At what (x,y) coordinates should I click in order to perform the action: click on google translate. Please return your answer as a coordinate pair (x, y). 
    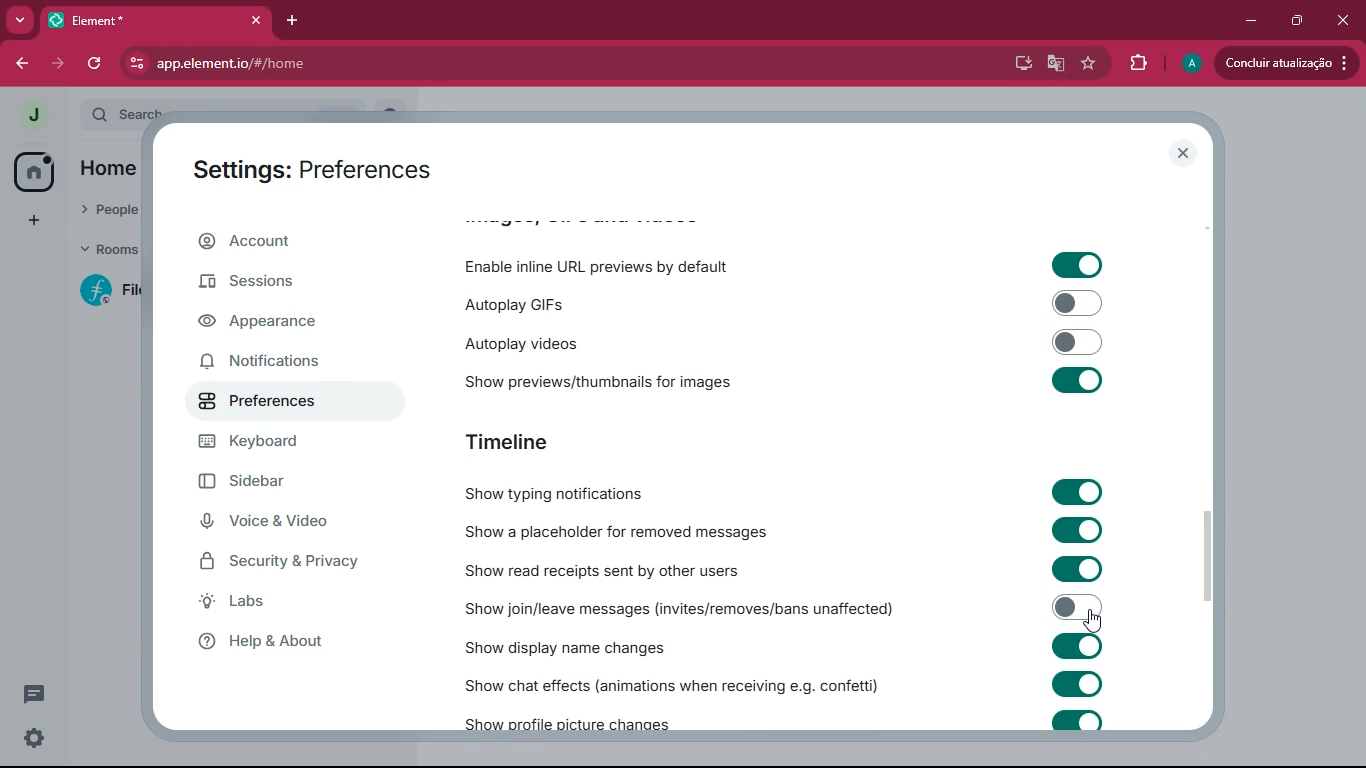
    Looking at the image, I should click on (1060, 63).